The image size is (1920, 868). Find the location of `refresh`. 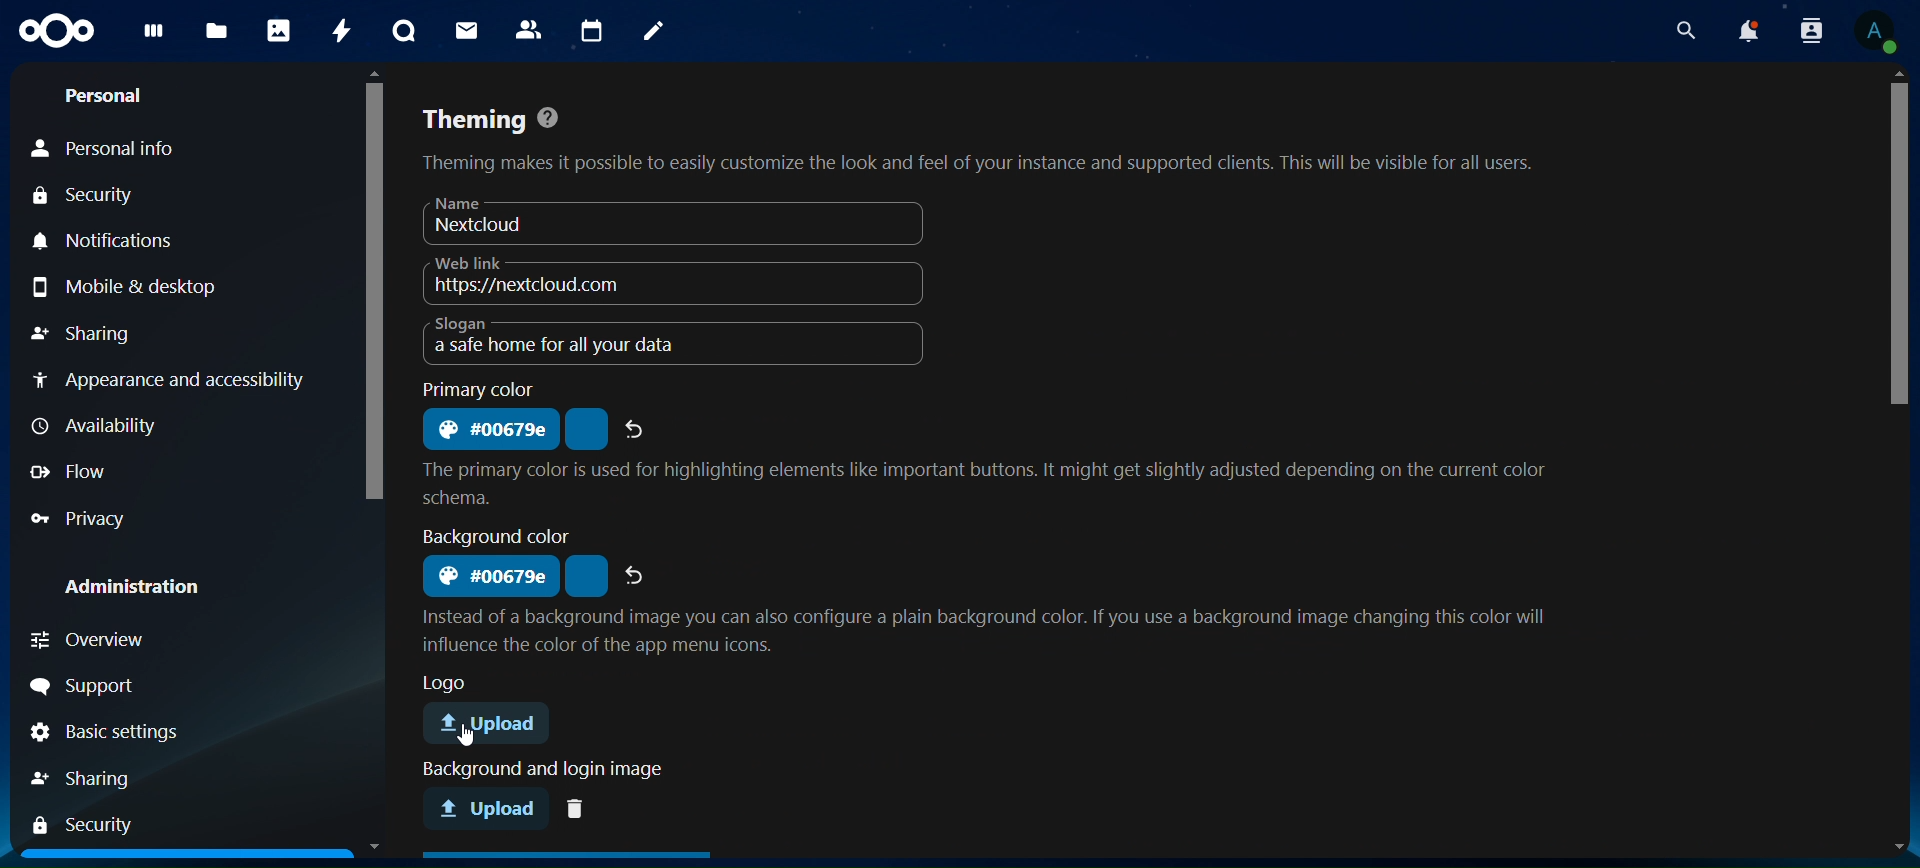

refresh is located at coordinates (637, 574).